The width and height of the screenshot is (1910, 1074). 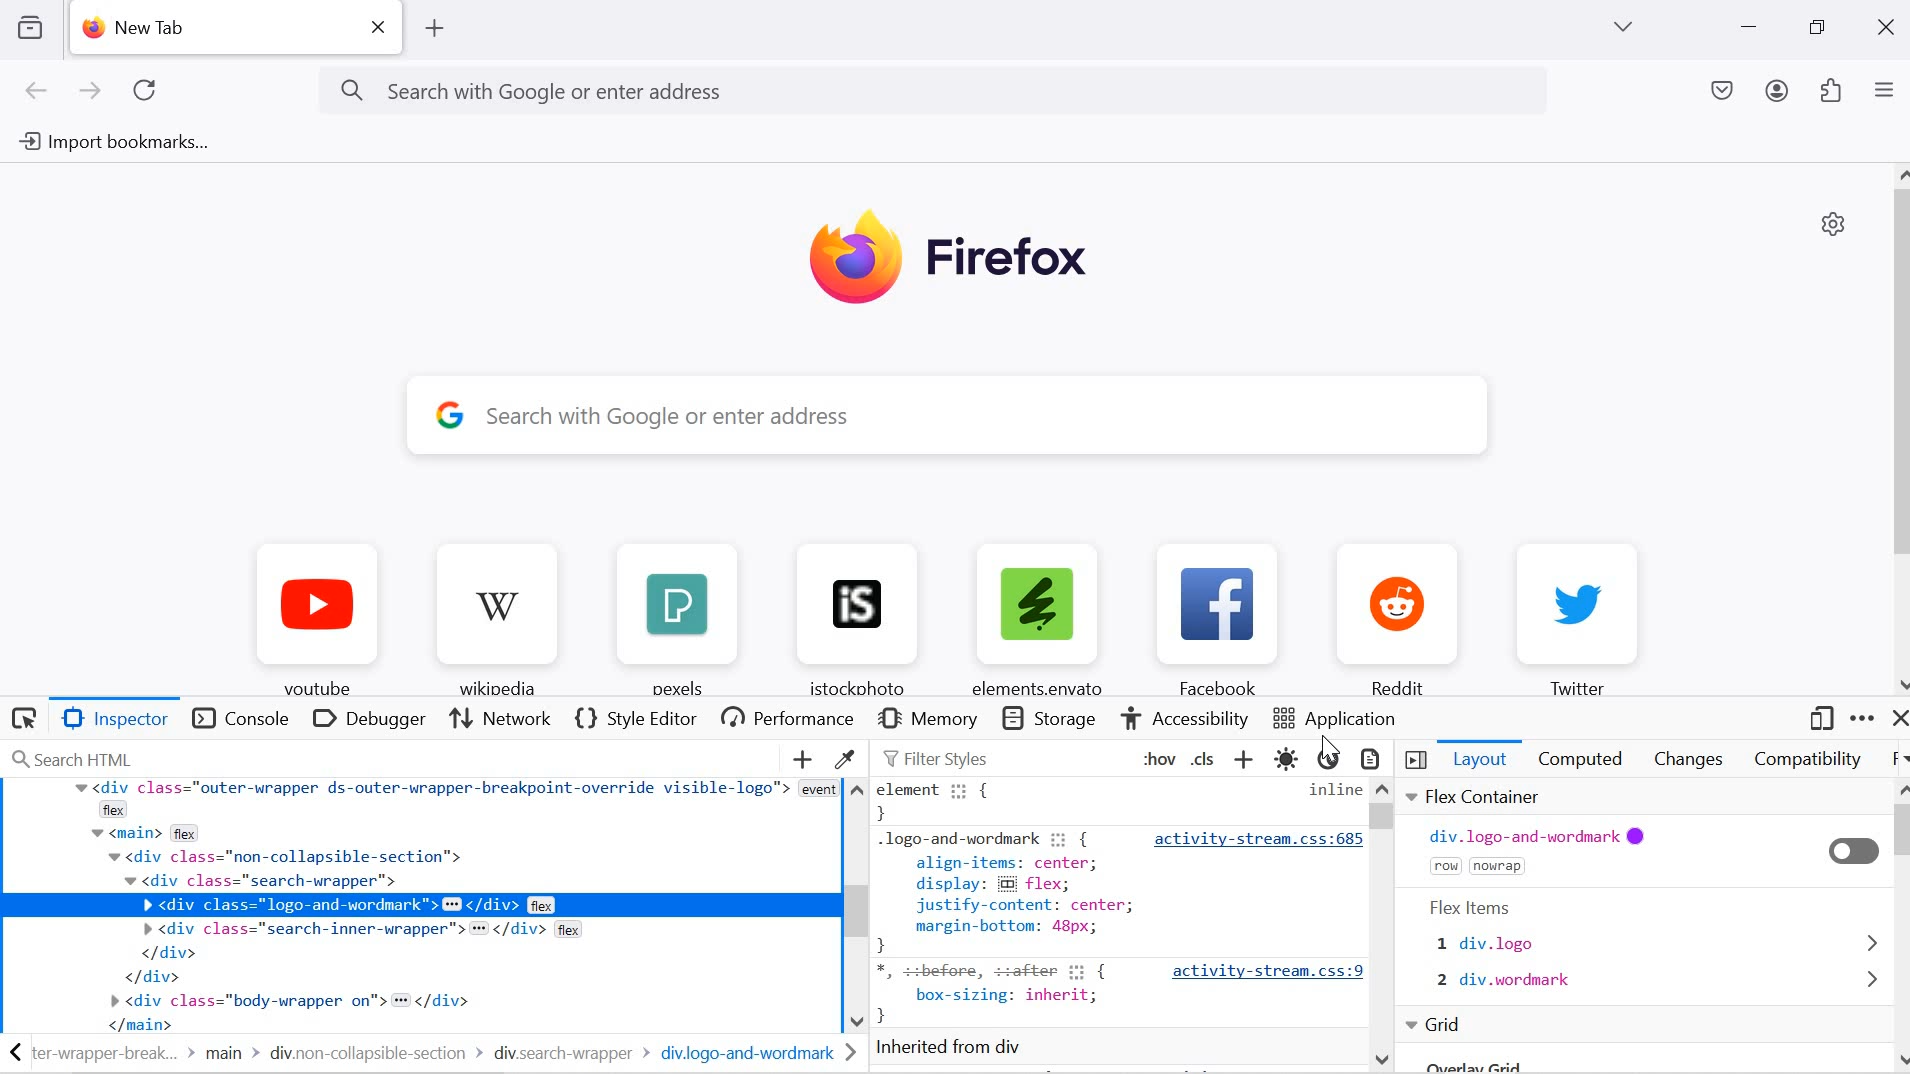 I want to click on RELOAD, so click(x=152, y=90).